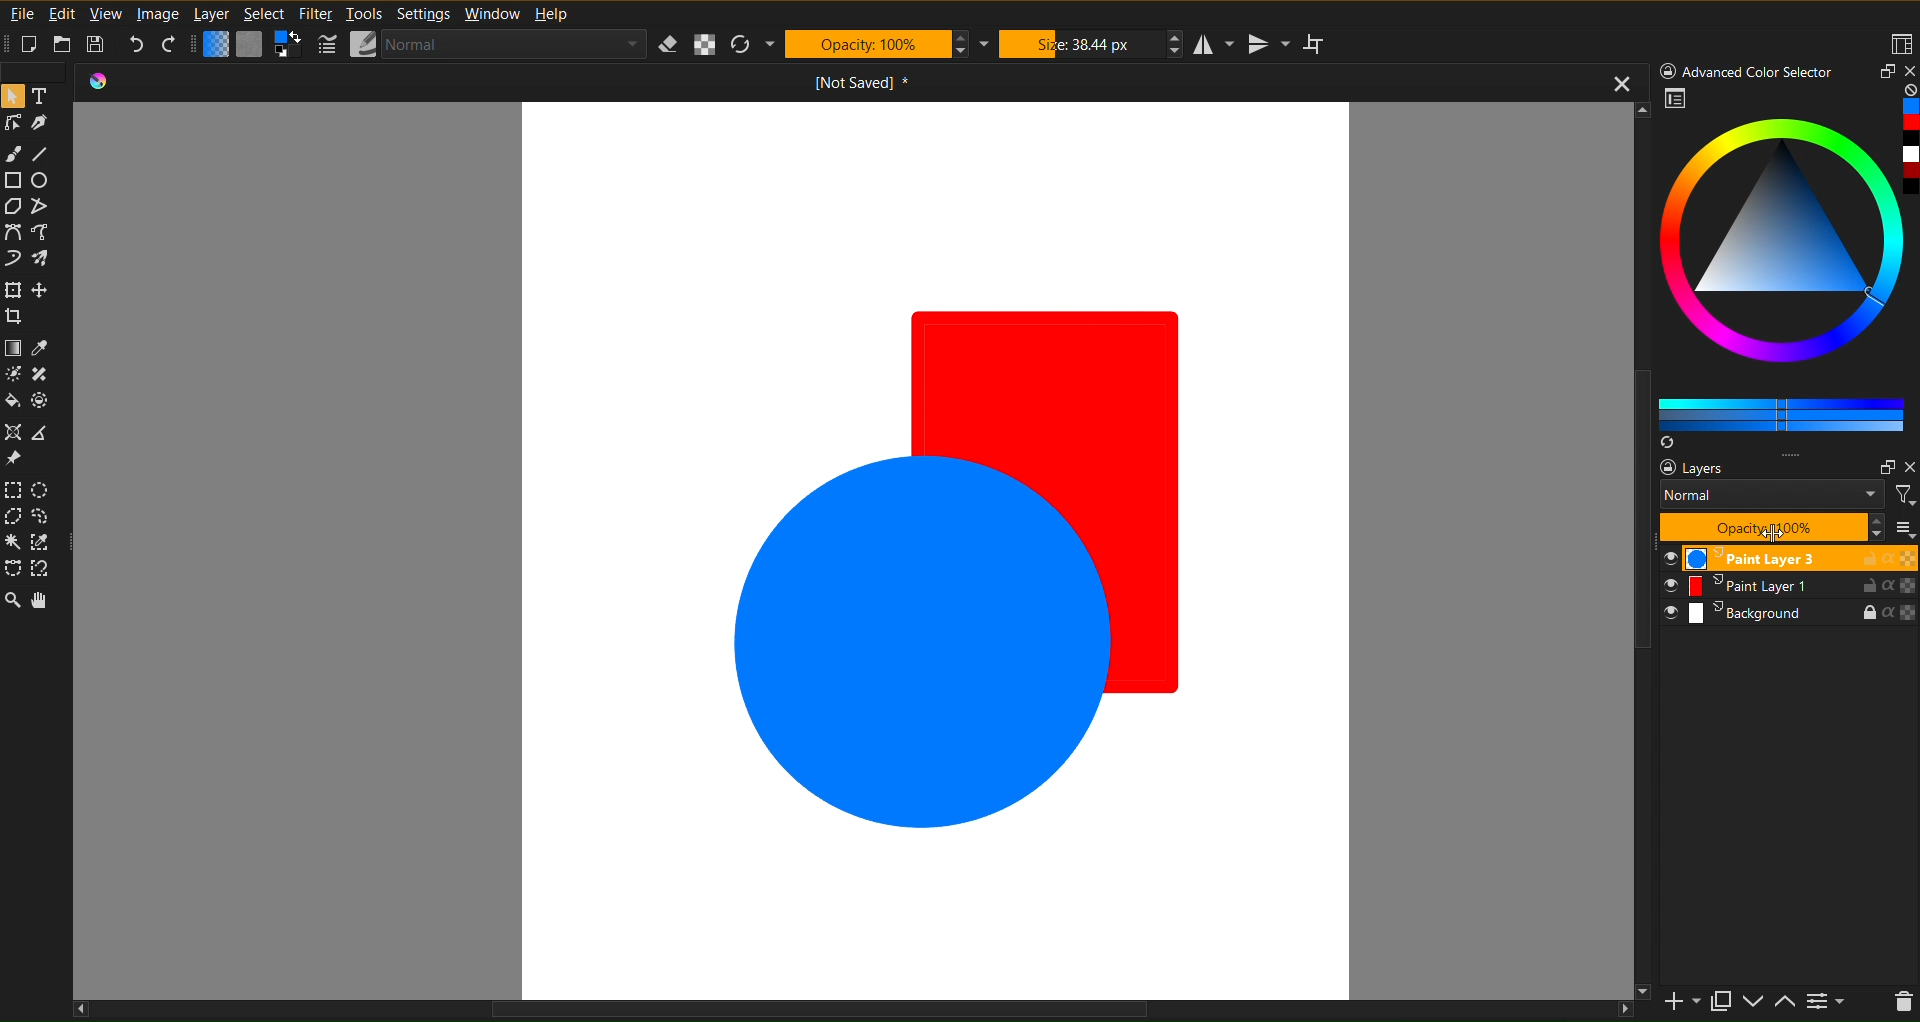  What do you see at coordinates (551, 15) in the screenshot?
I see `Help` at bounding box center [551, 15].